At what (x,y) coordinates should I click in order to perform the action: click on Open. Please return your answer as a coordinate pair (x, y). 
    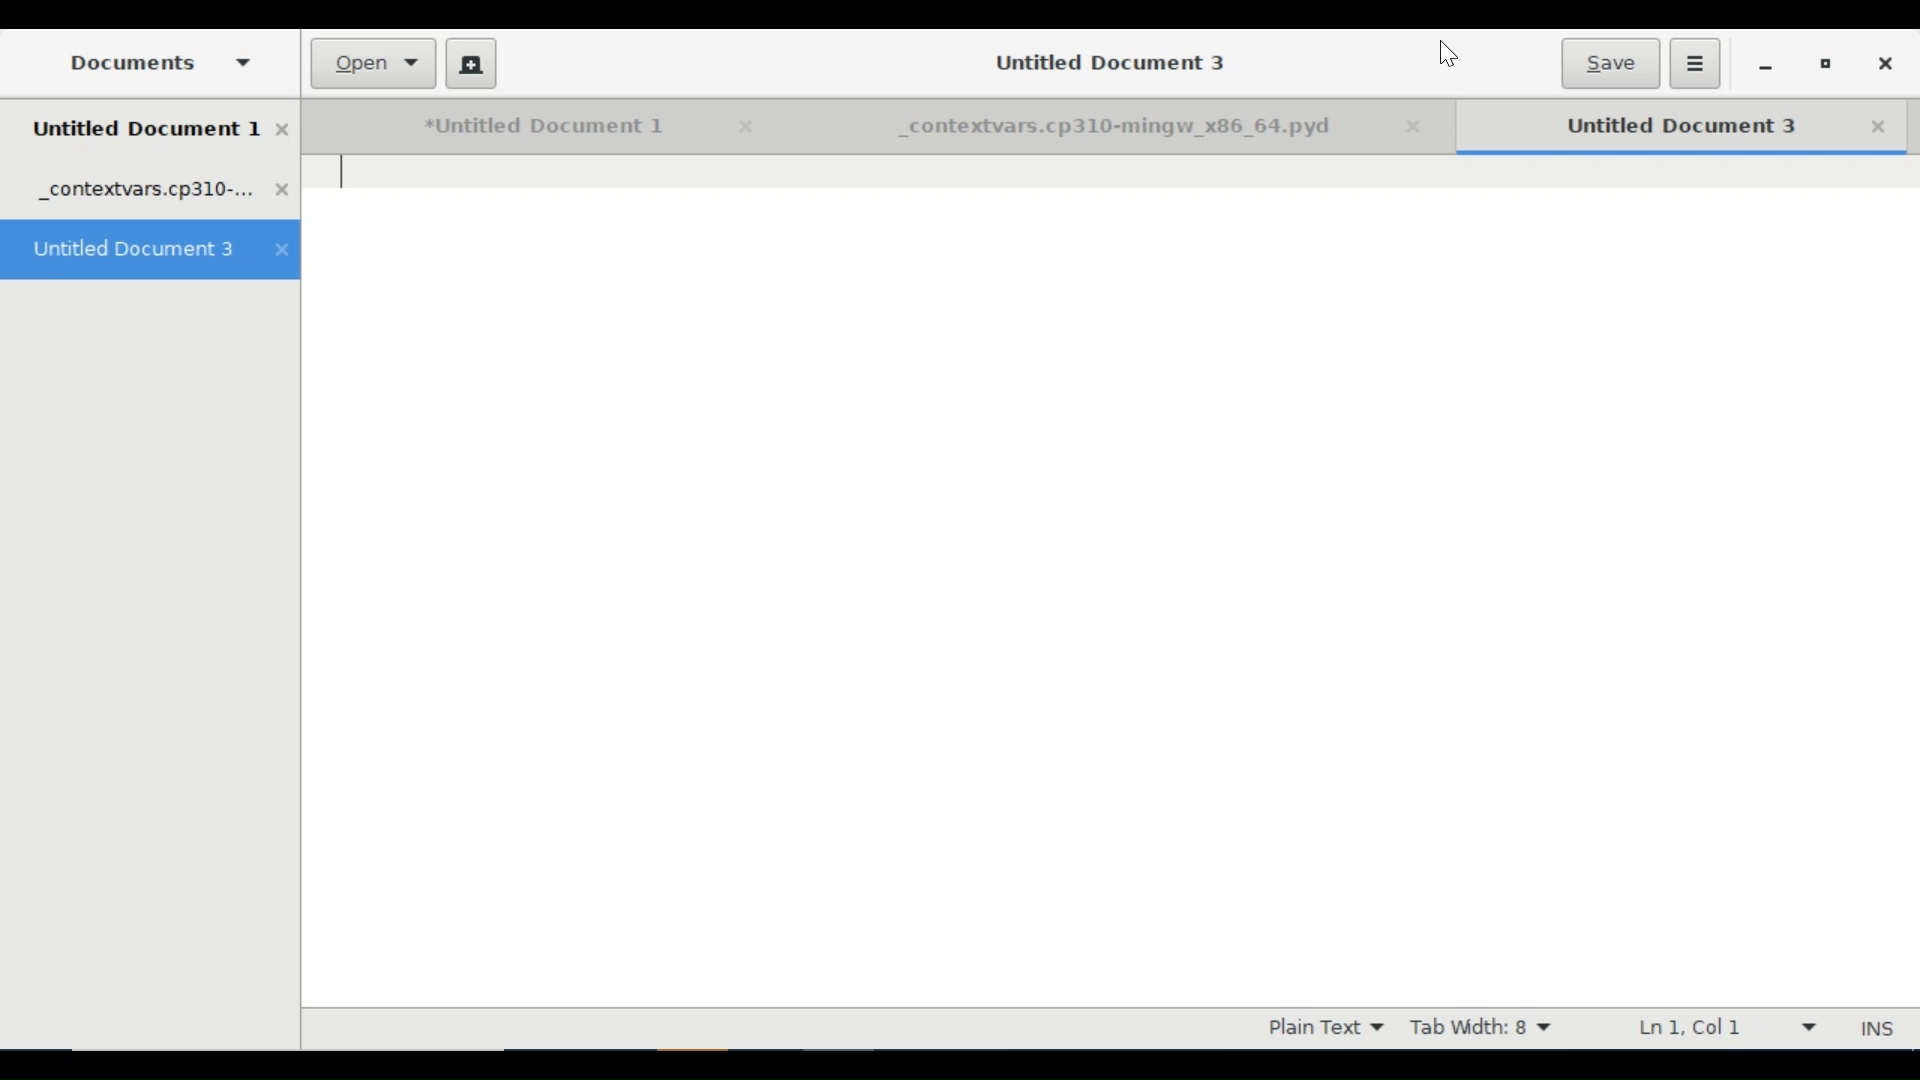
    Looking at the image, I should click on (375, 64).